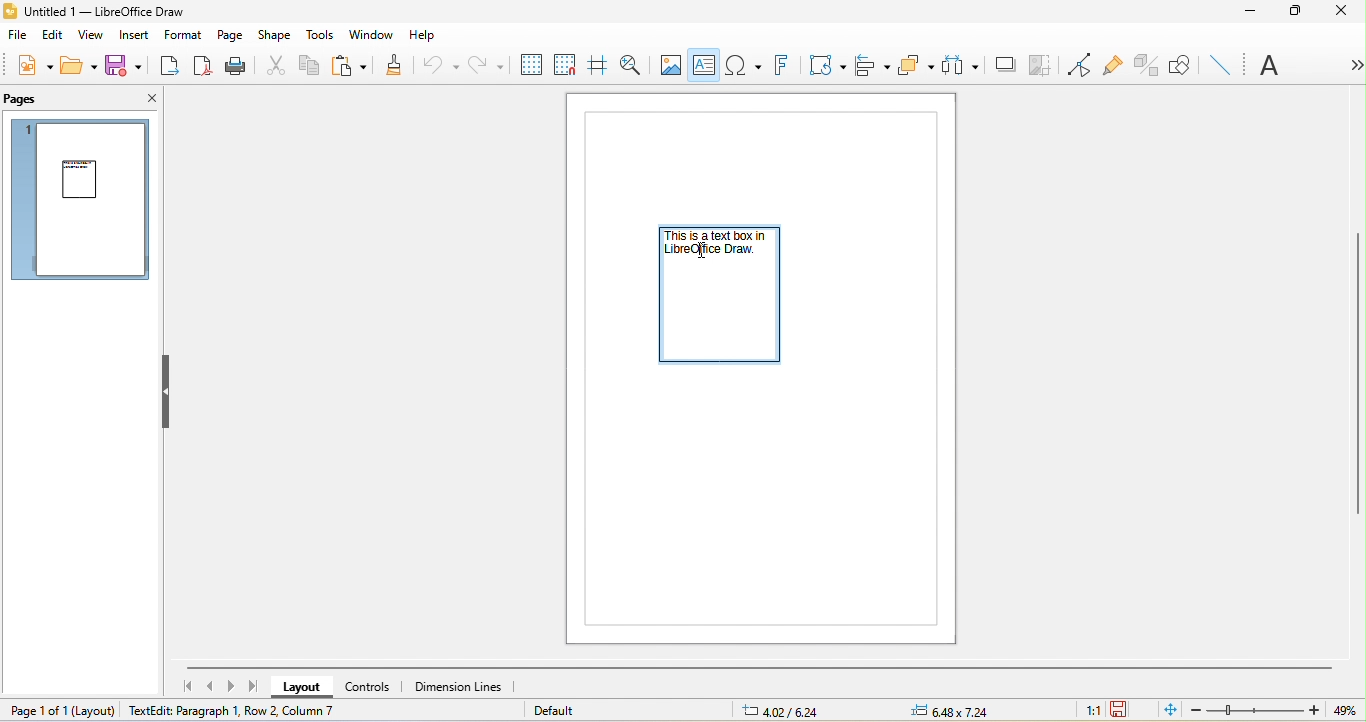  Describe the element at coordinates (1115, 63) in the screenshot. I see `gluepoint function` at that location.